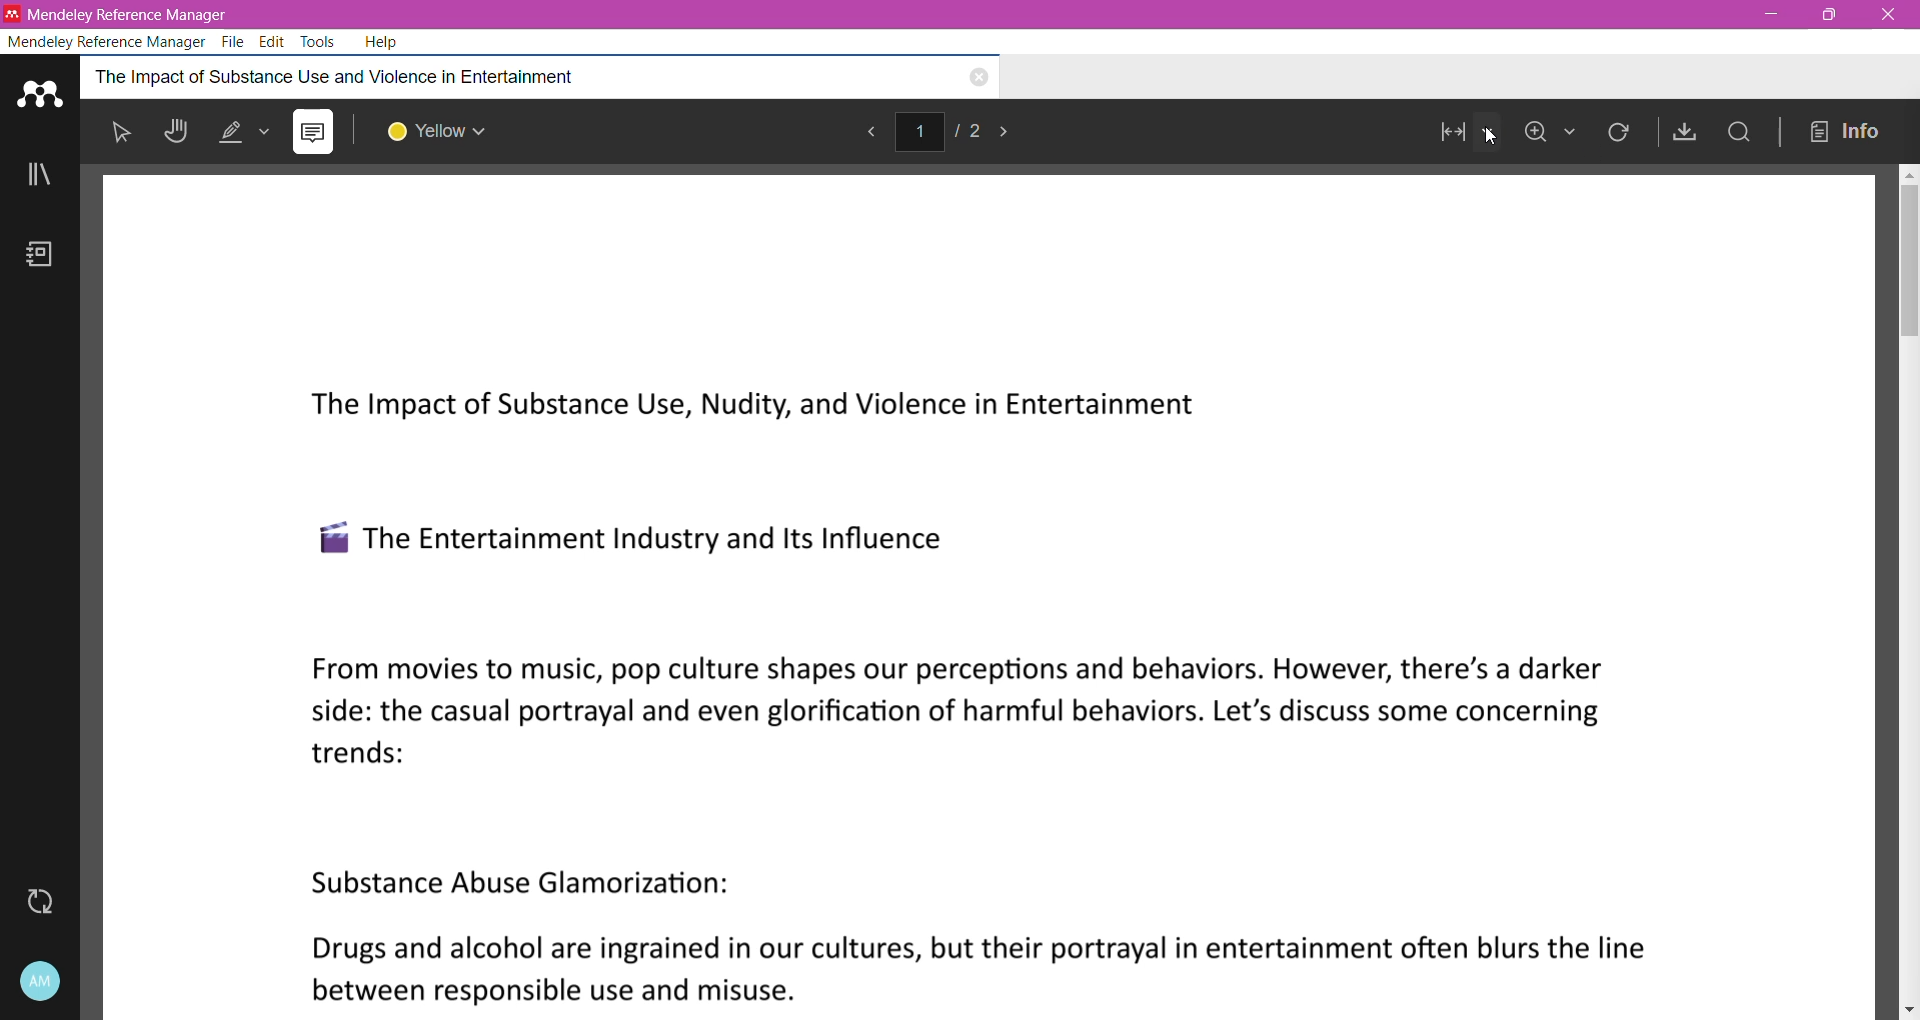 The height and width of the screenshot is (1020, 1920). I want to click on Reference Item Title, so click(474, 76).